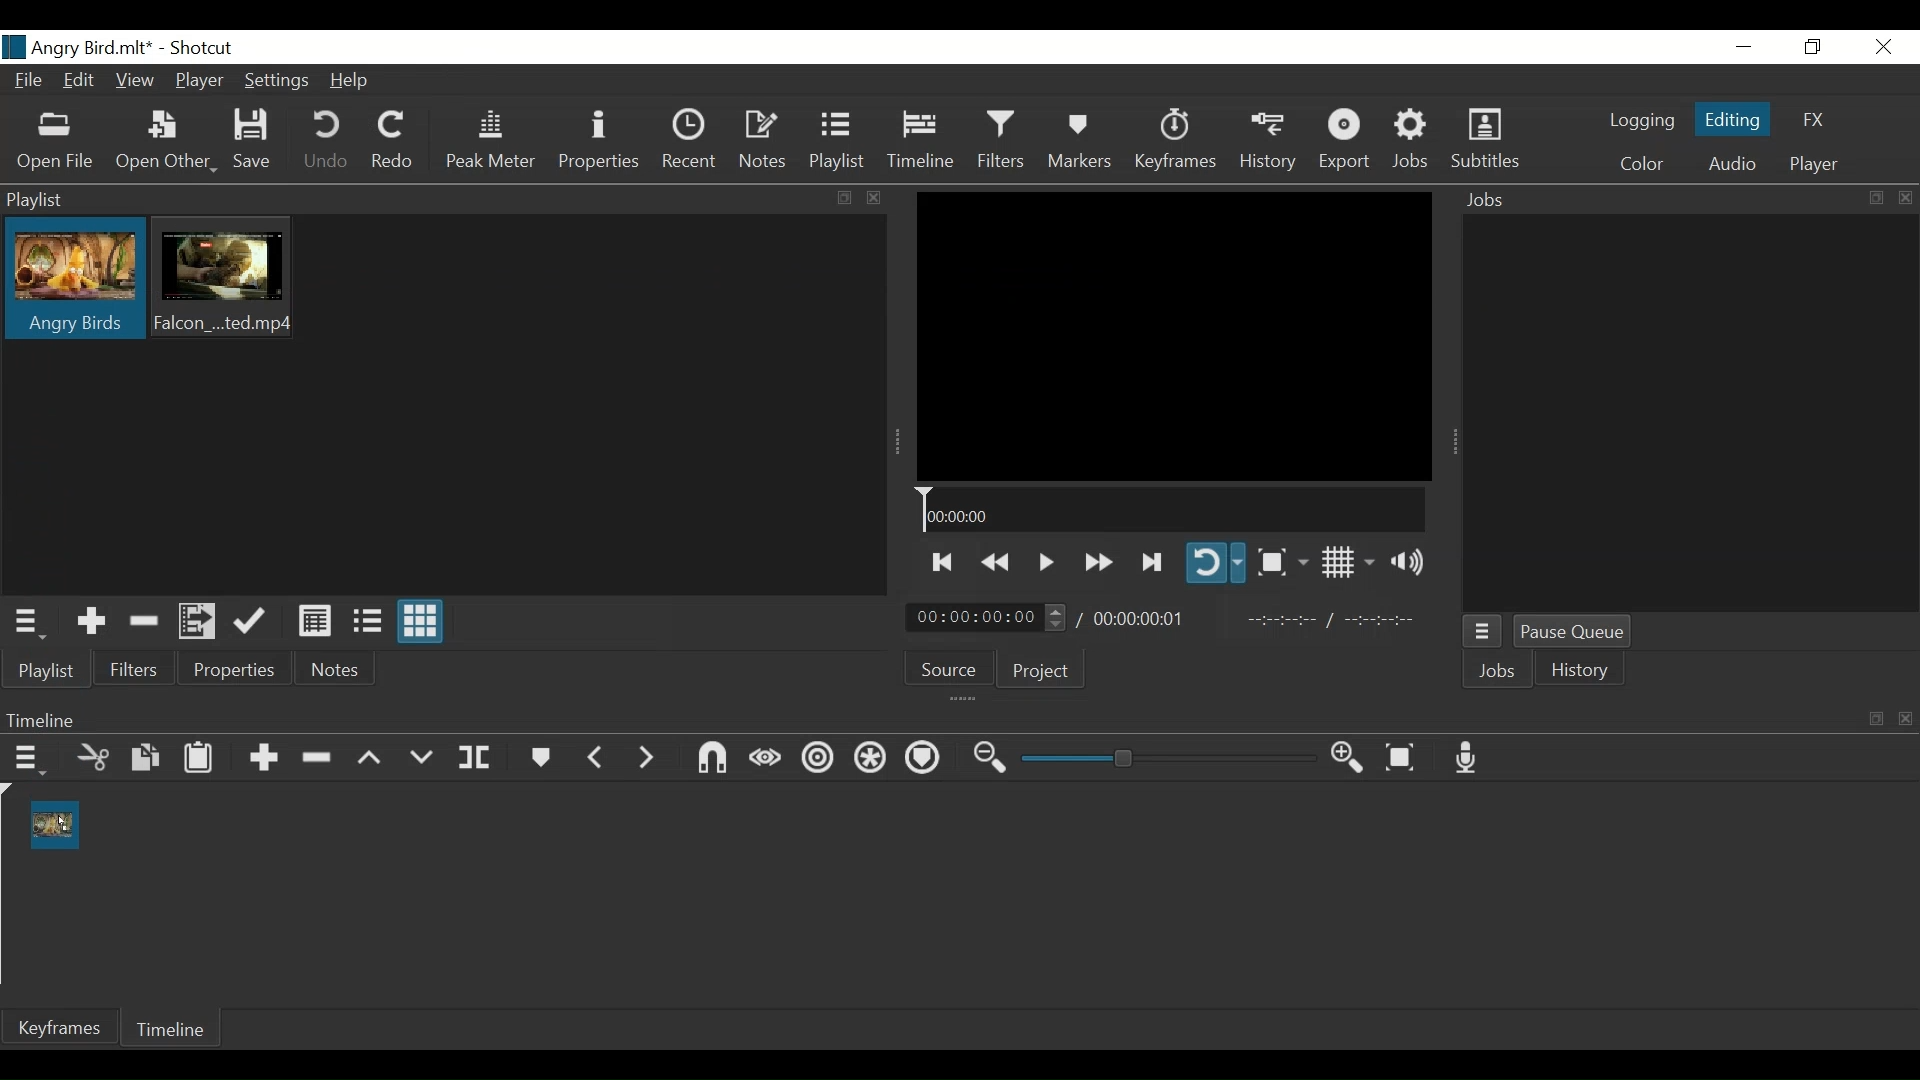 The height and width of the screenshot is (1080, 1920). Describe the element at coordinates (179, 1031) in the screenshot. I see `Timeline` at that location.